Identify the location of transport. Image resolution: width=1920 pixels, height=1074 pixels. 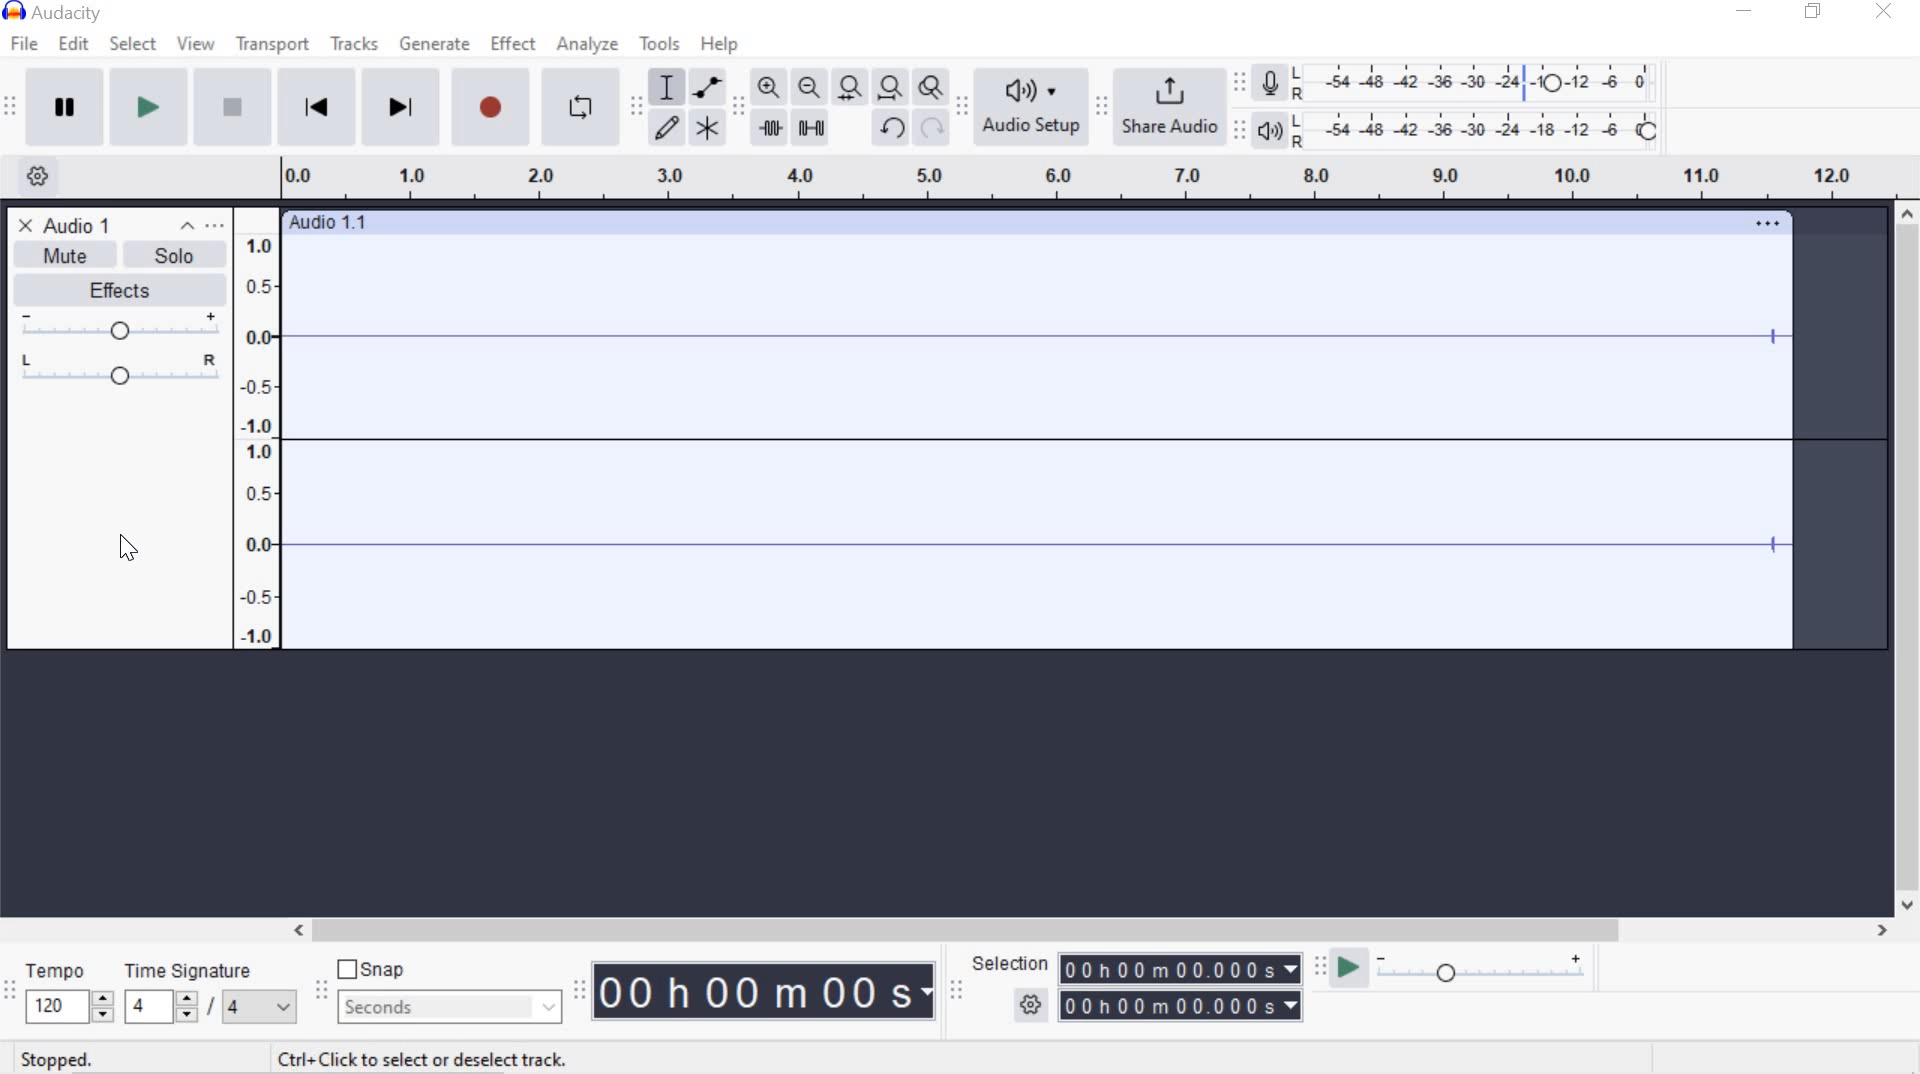
(272, 44).